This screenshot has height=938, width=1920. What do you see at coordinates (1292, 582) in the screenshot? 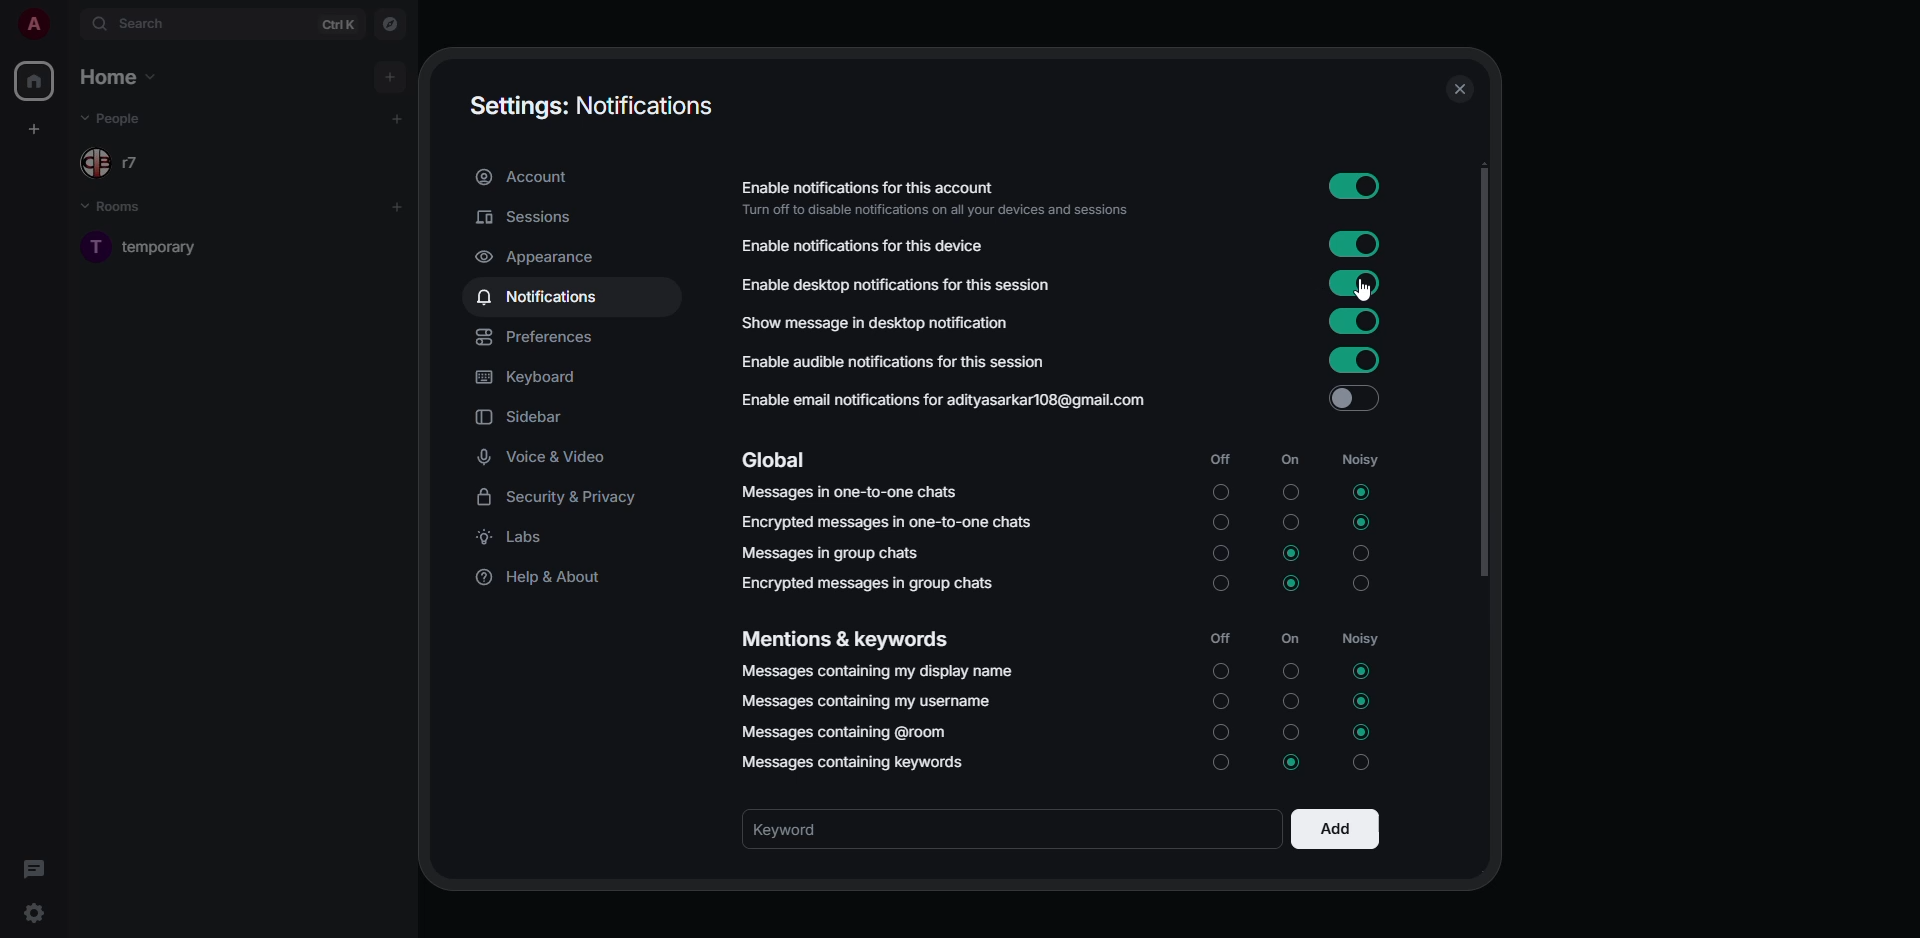
I see `selected` at bounding box center [1292, 582].